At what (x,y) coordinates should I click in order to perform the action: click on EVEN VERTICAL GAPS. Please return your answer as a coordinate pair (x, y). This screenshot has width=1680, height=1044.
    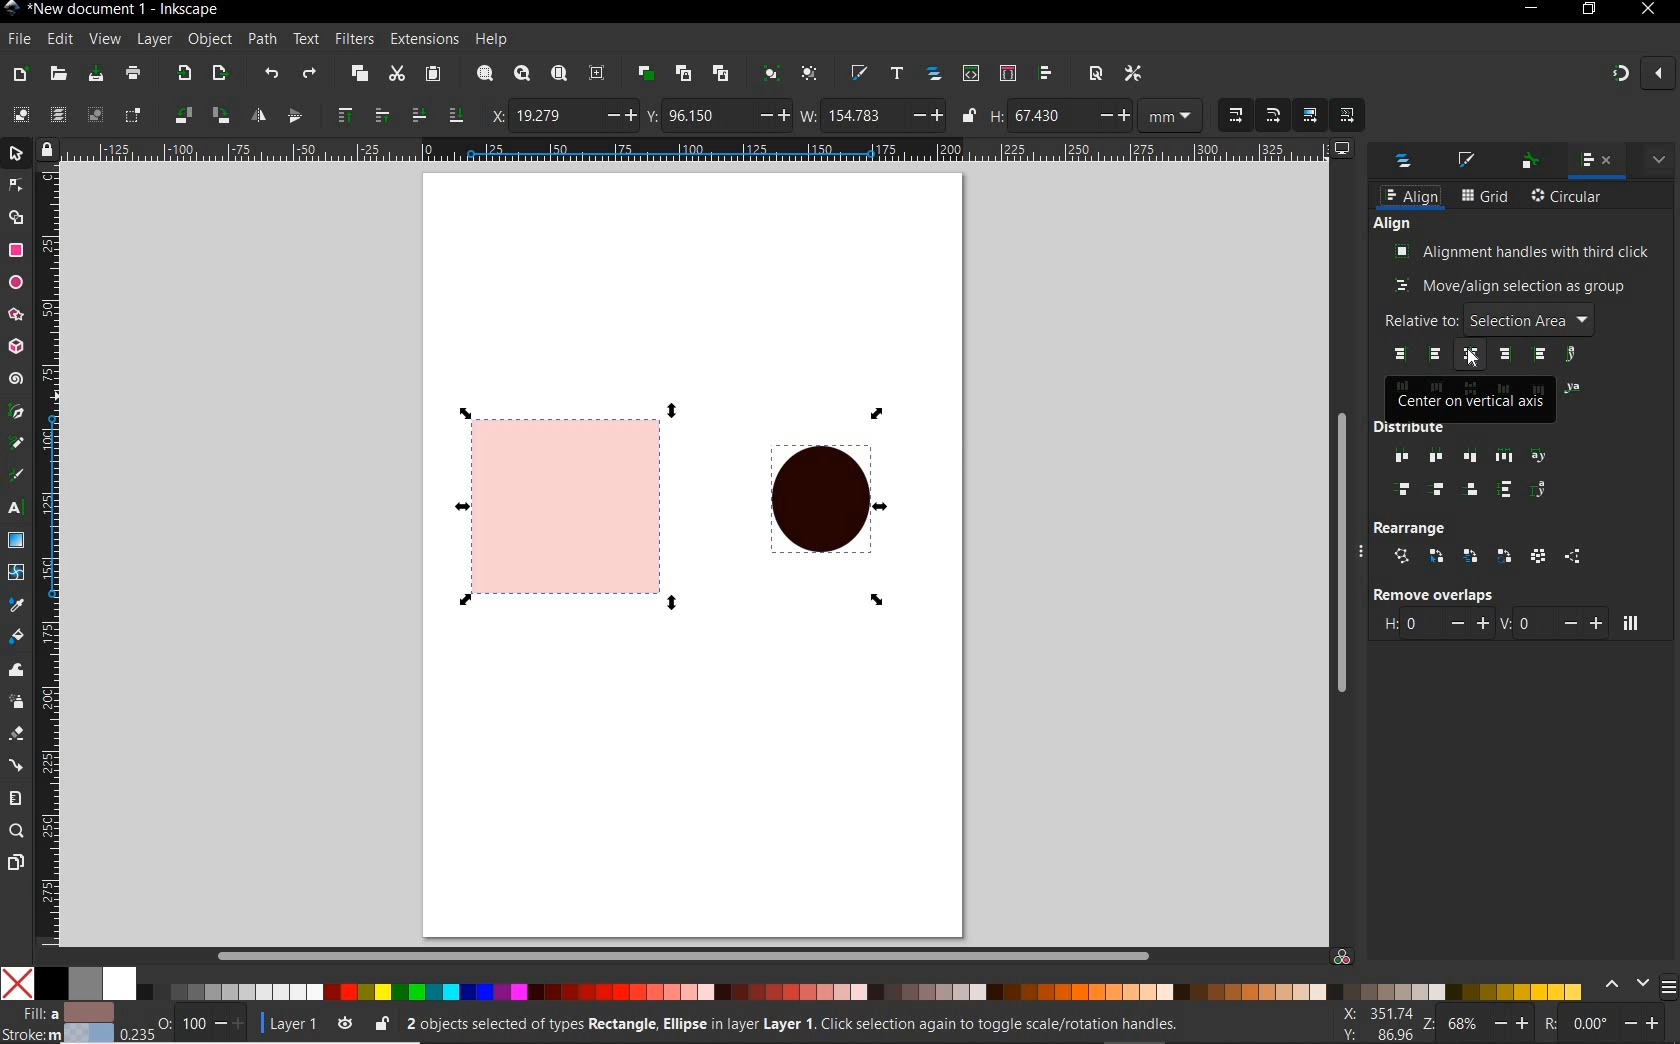
    Looking at the image, I should click on (1506, 489).